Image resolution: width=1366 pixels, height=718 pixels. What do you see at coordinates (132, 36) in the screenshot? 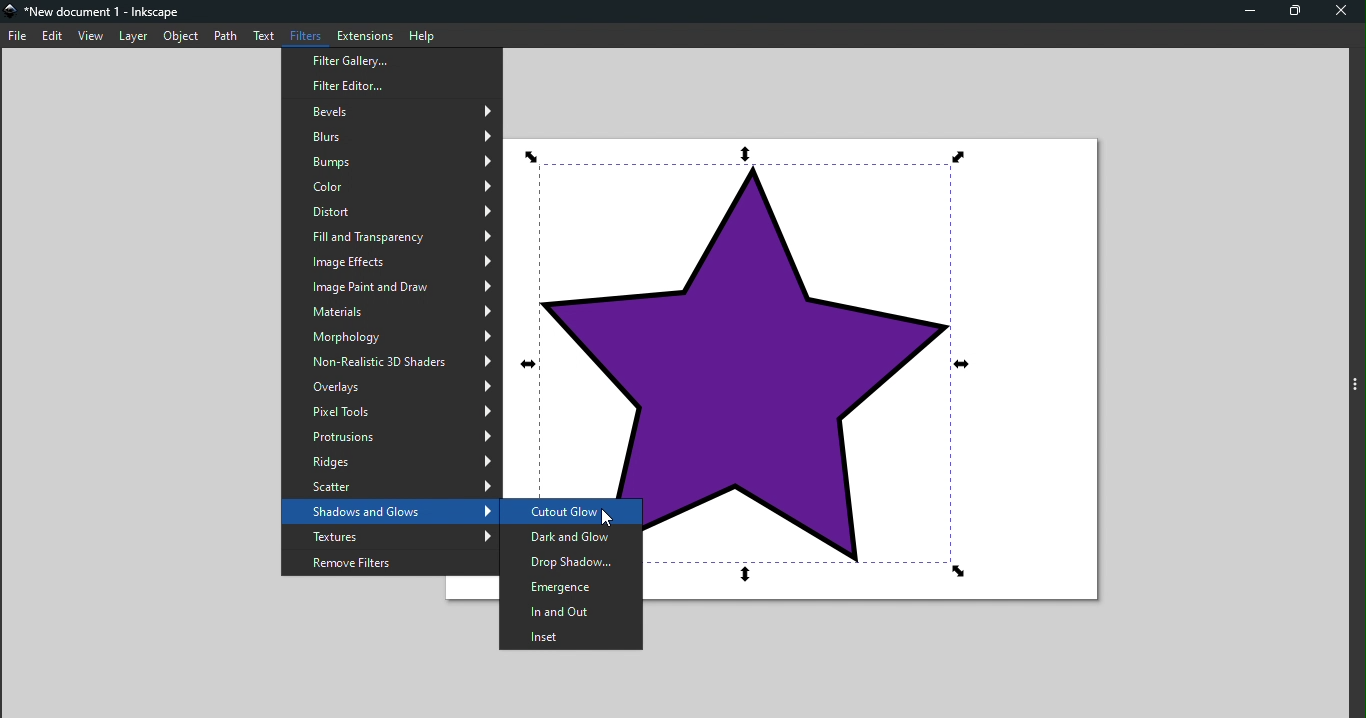
I see `Layer` at bounding box center [132, 36].